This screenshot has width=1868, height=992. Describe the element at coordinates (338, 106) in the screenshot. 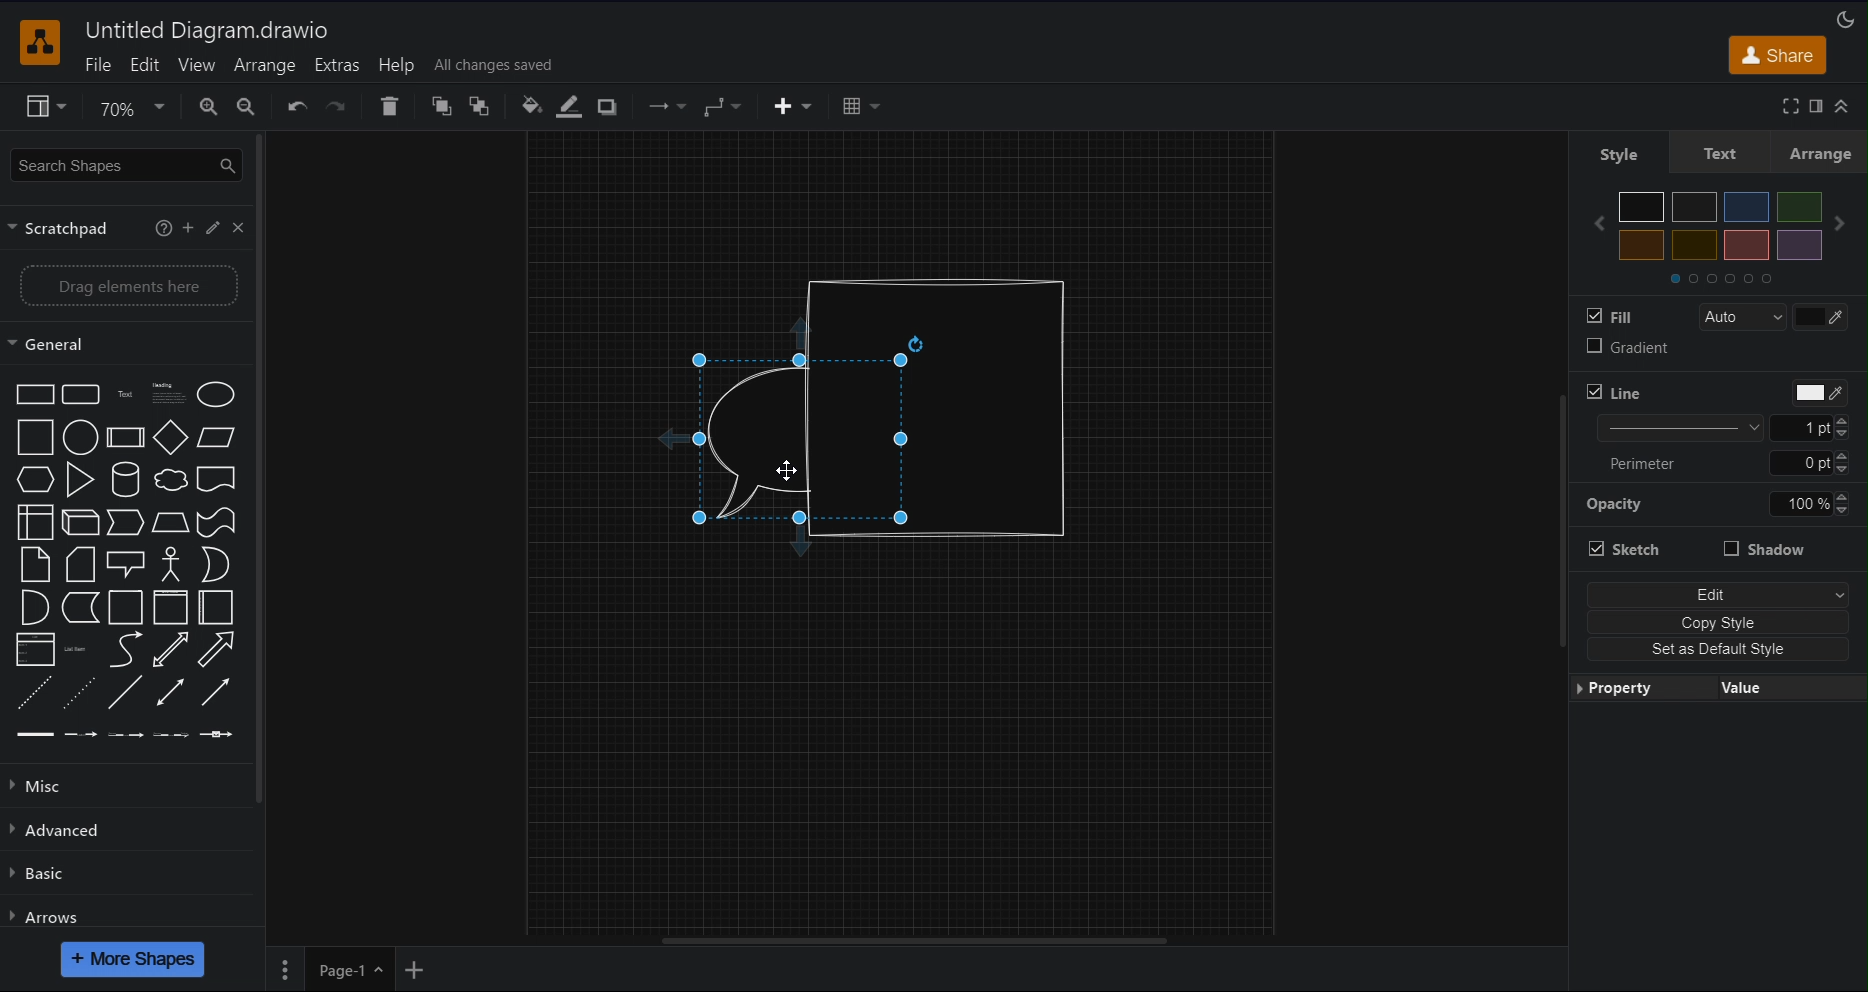

I see `Redo` at that location.